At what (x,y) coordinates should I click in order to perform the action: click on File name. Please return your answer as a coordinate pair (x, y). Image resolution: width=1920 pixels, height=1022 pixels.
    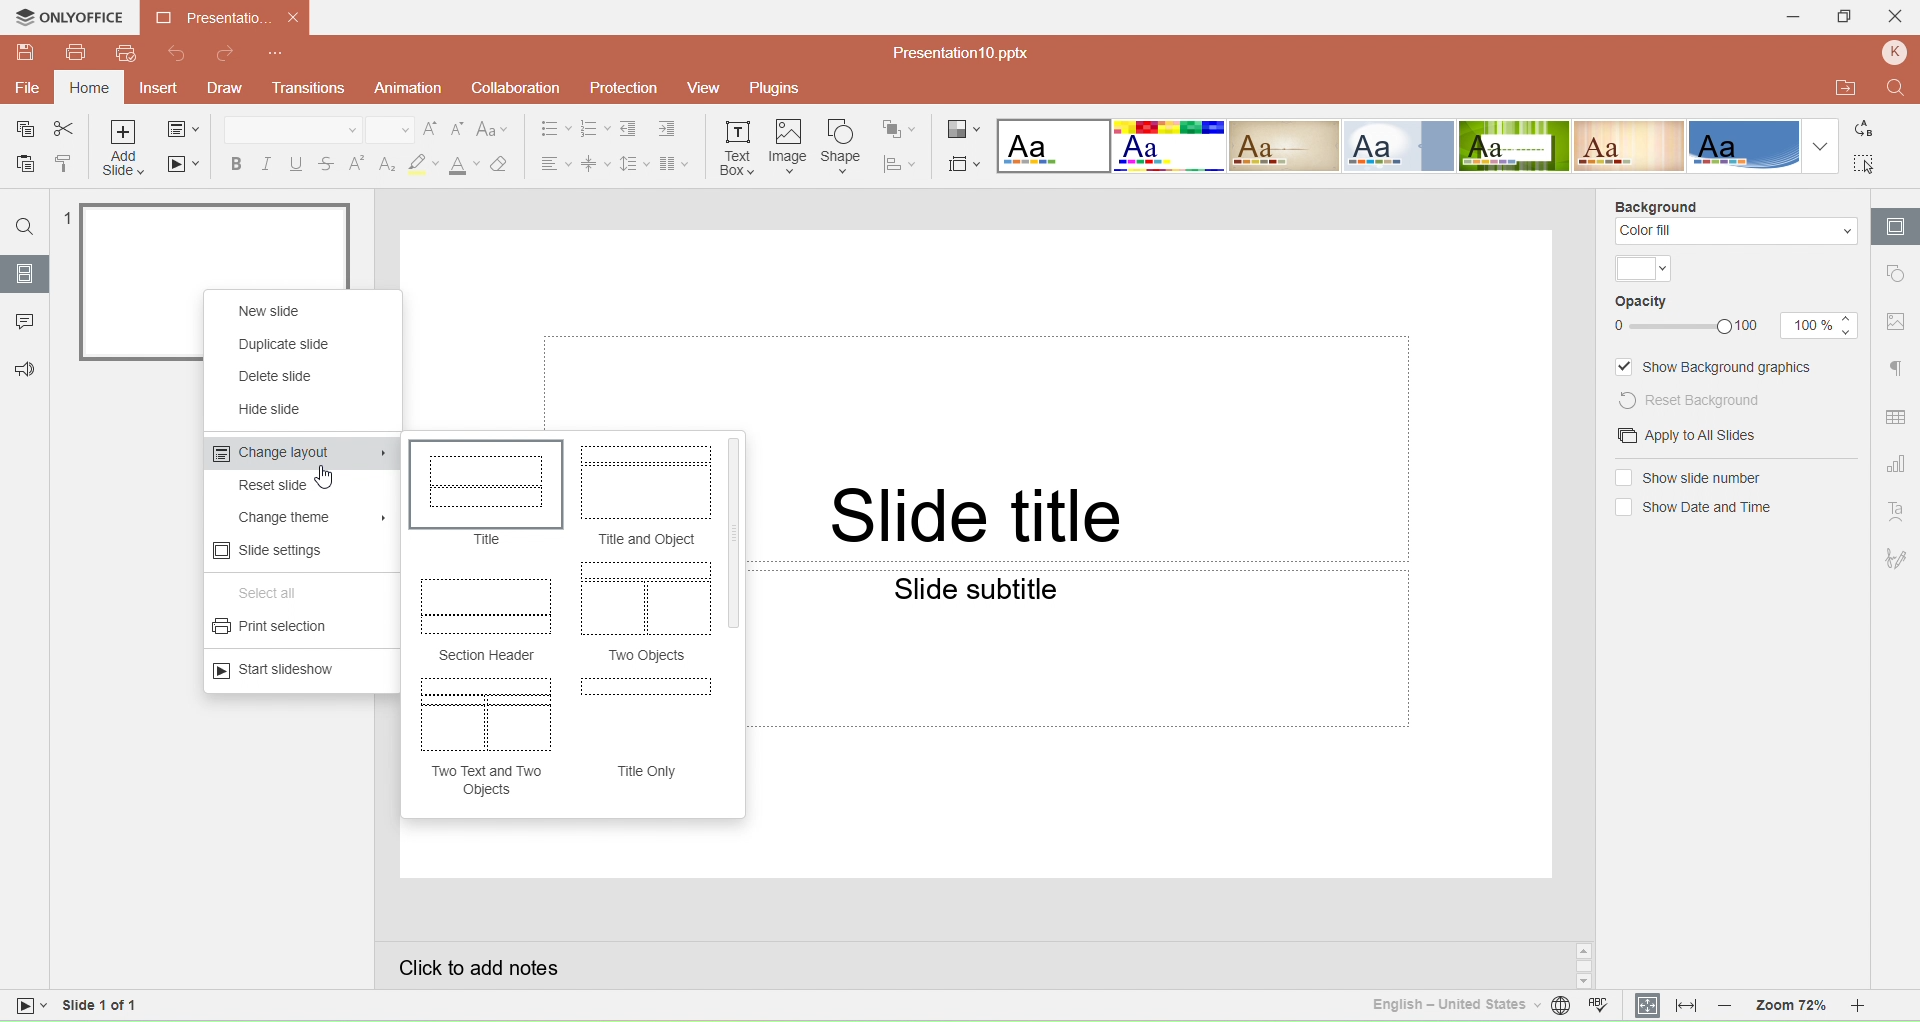
    Looking at the image, I should click on (953, 52).